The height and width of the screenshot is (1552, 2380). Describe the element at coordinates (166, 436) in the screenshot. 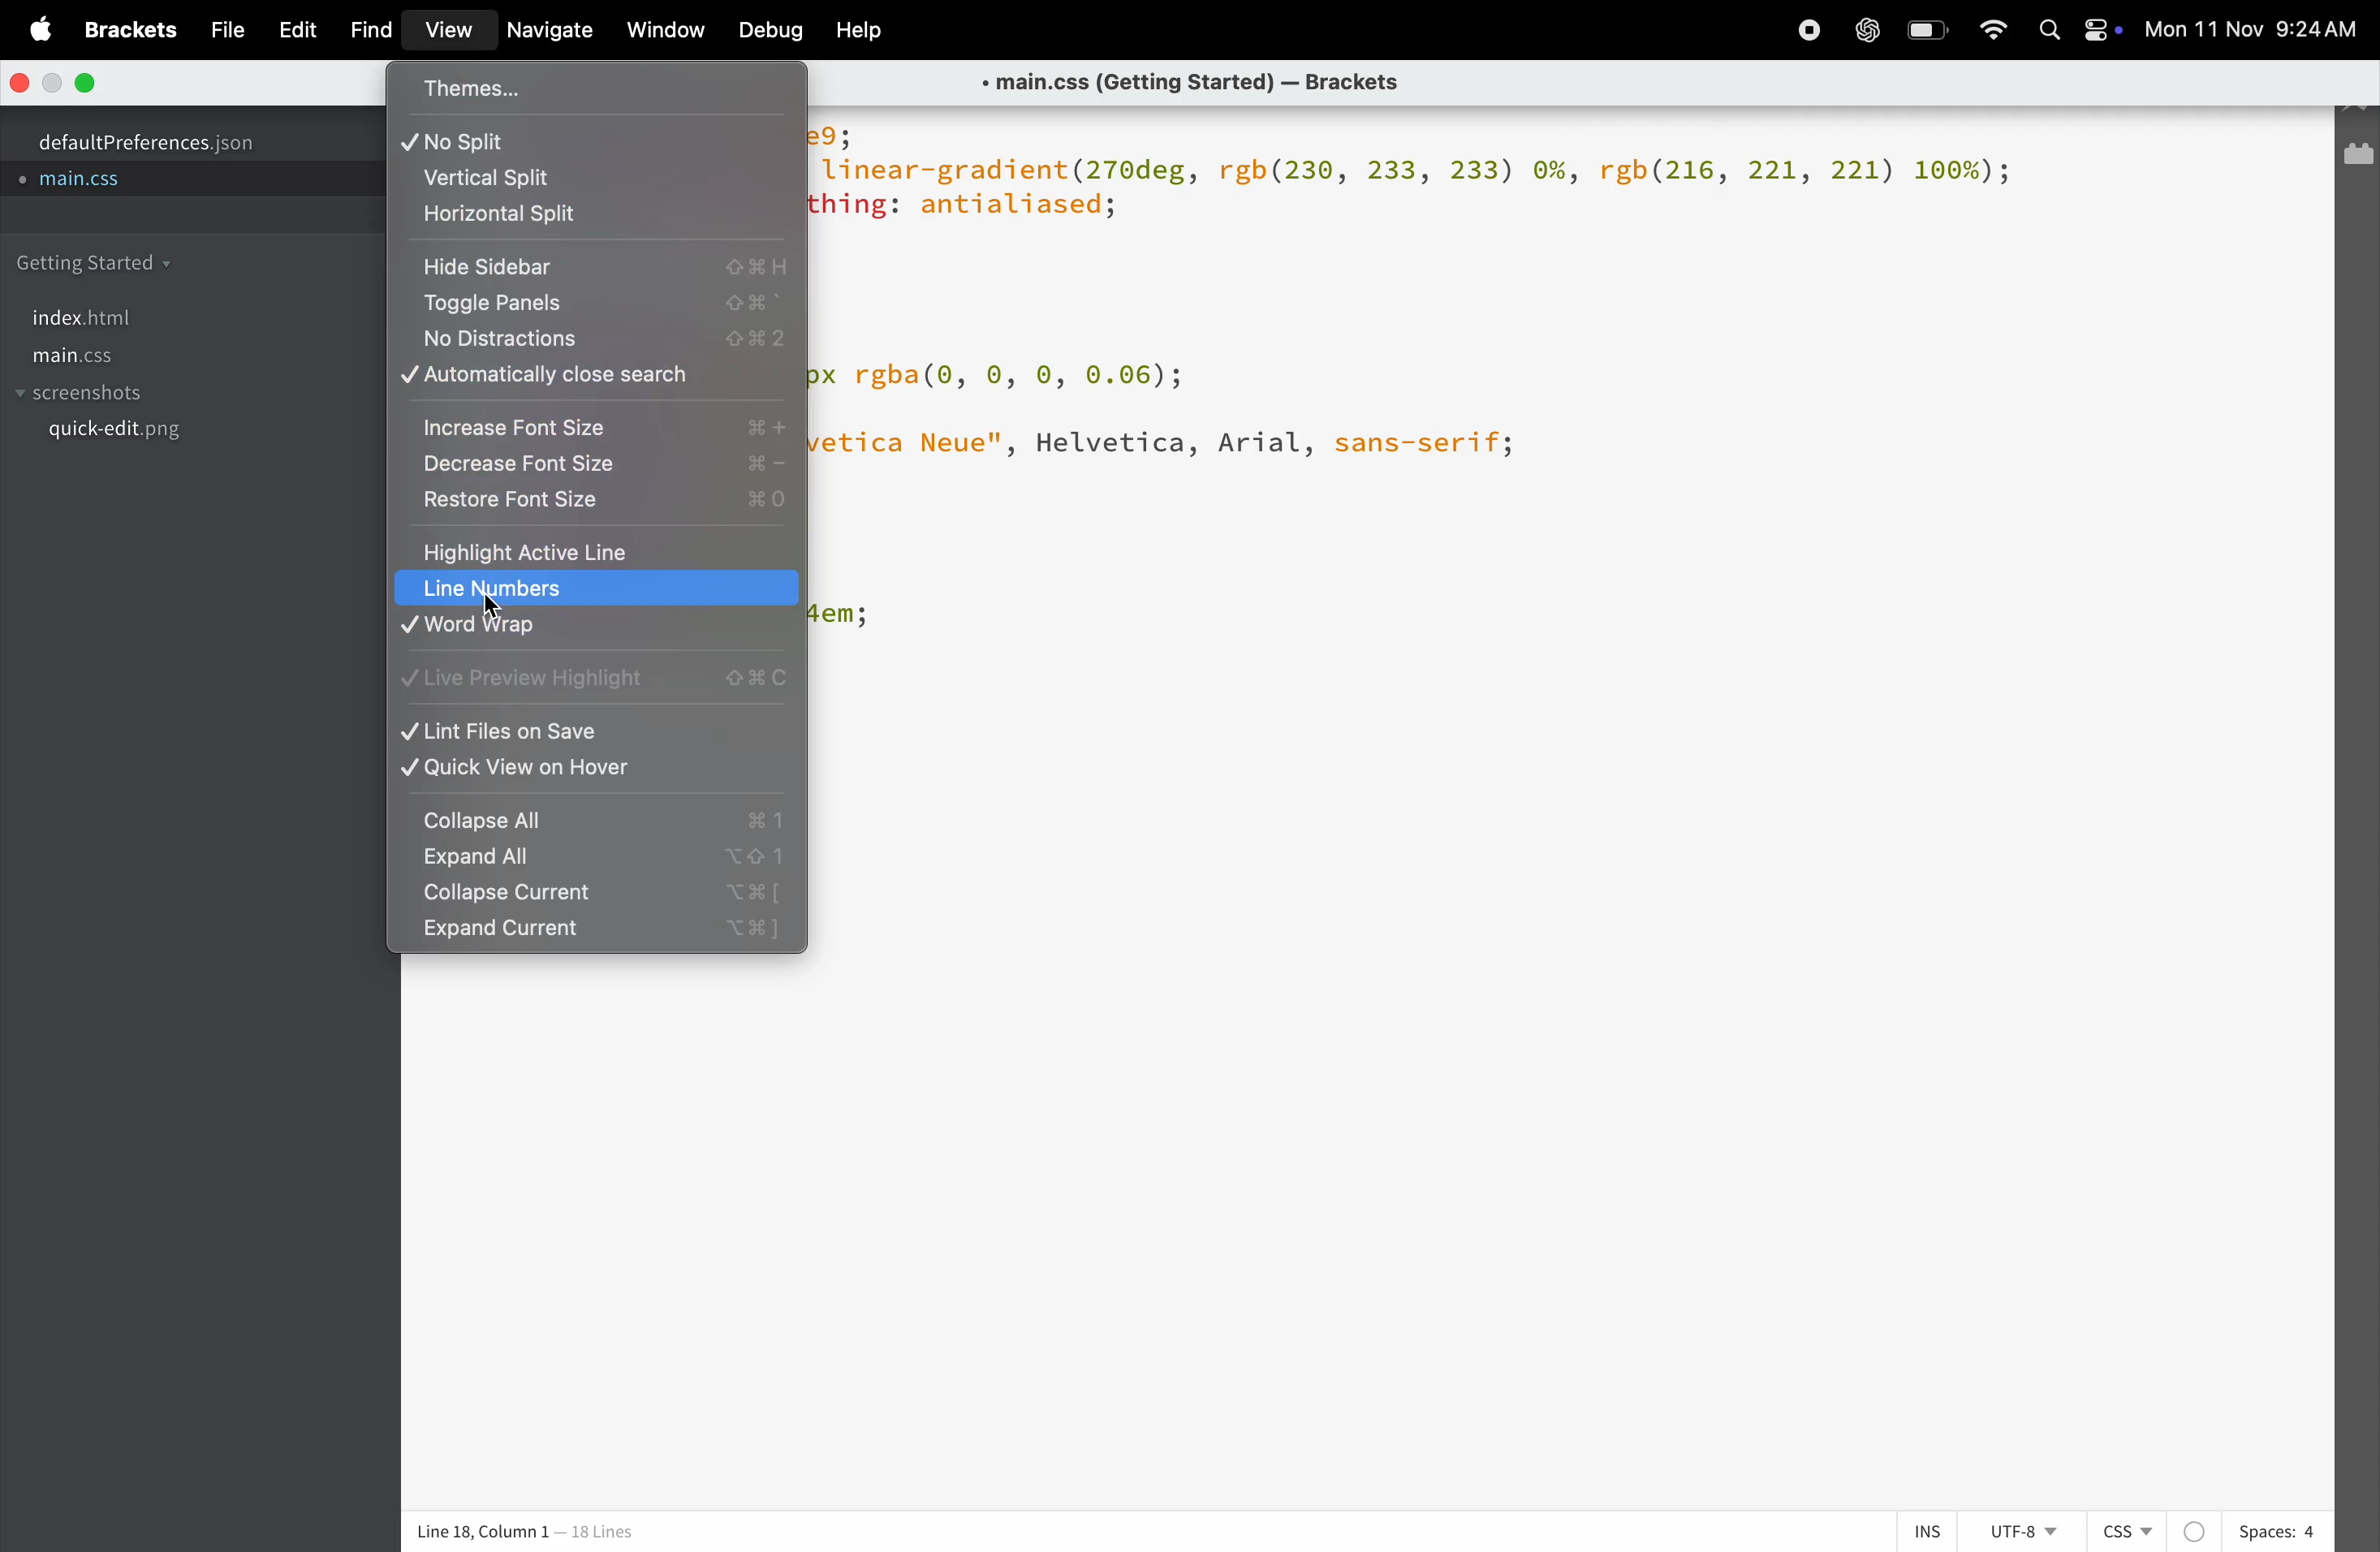

I see `quickedit.png` at that location.